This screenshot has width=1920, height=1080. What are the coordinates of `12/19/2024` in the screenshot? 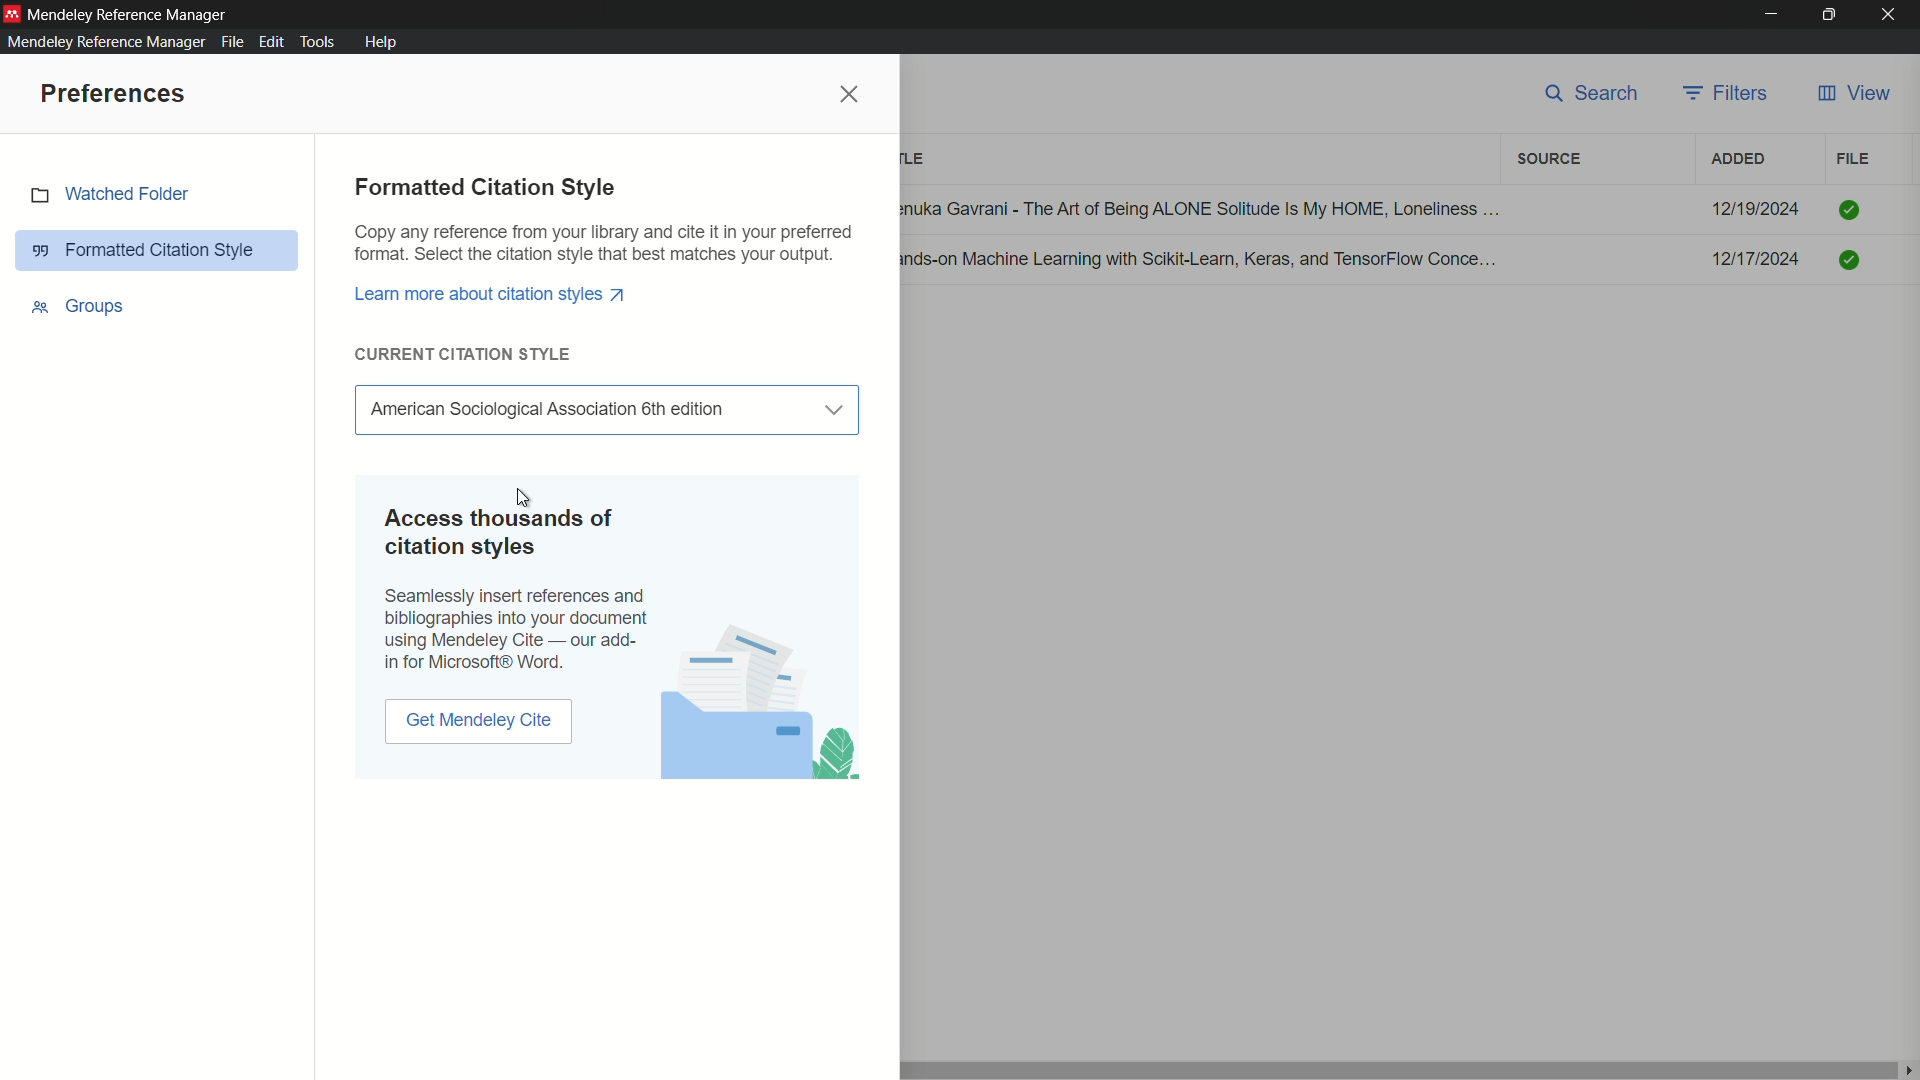 It's located at (1756, 209).